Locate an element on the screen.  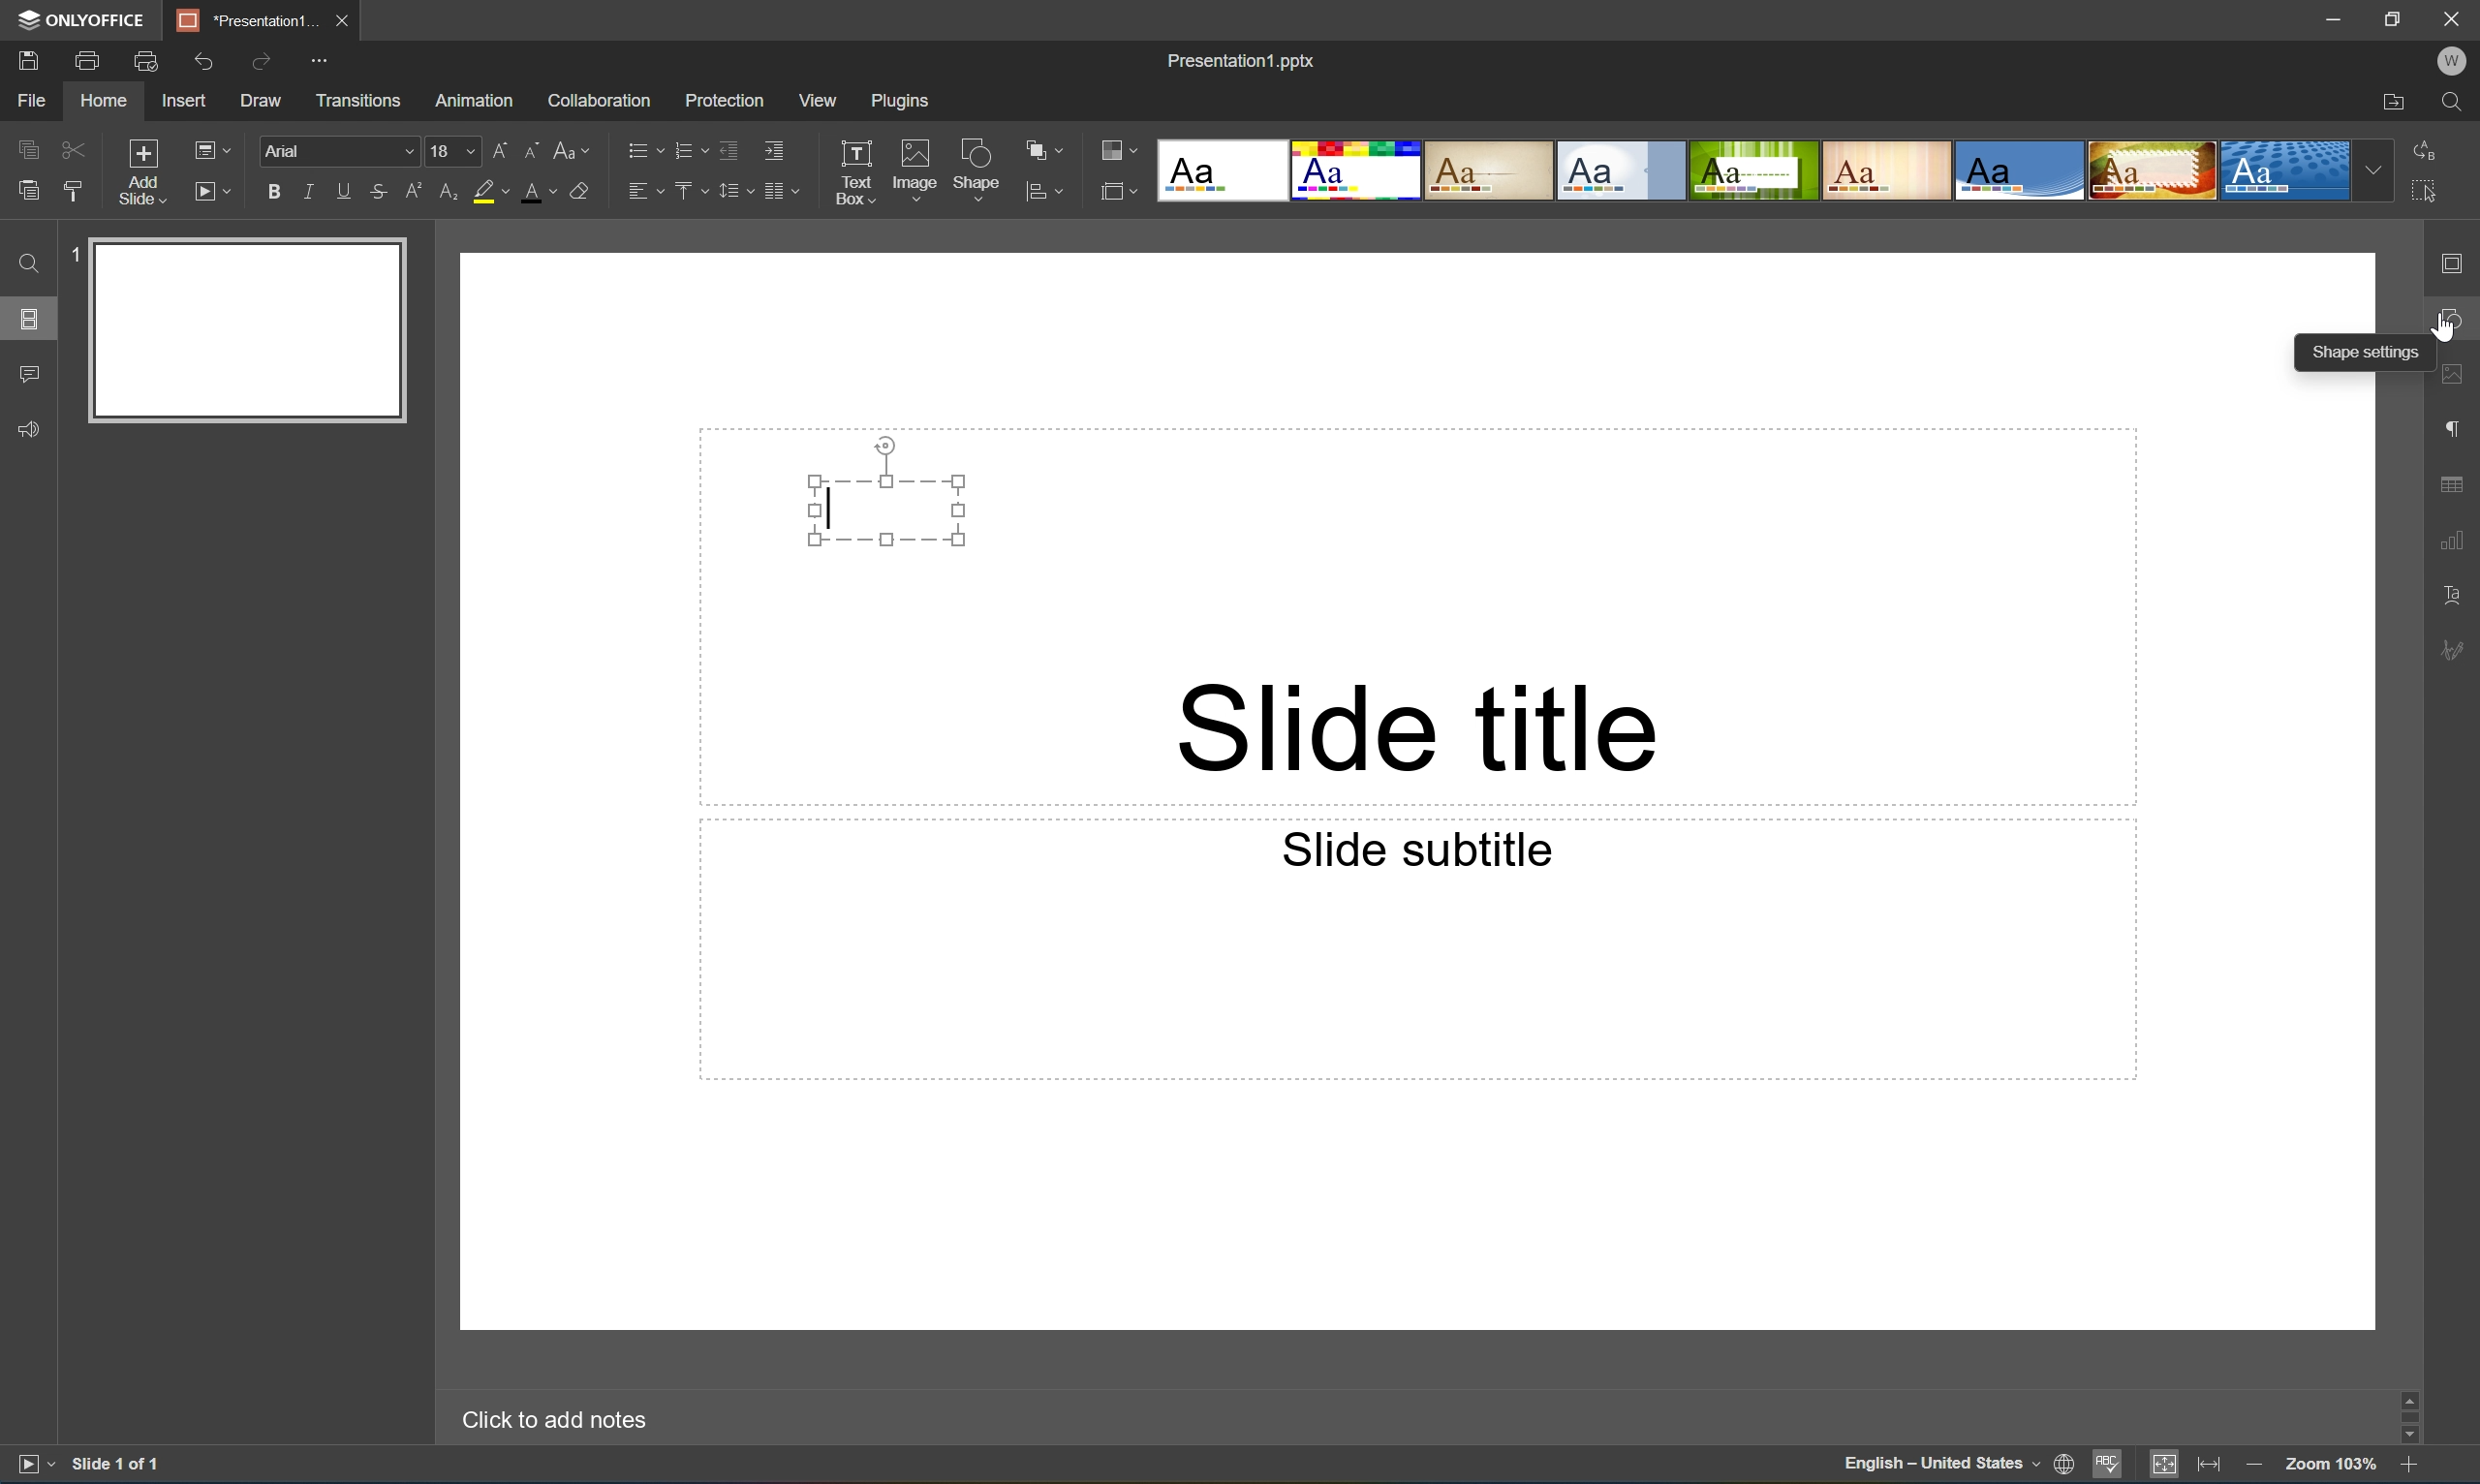
Increase indent is located at coordinates (772, 148).